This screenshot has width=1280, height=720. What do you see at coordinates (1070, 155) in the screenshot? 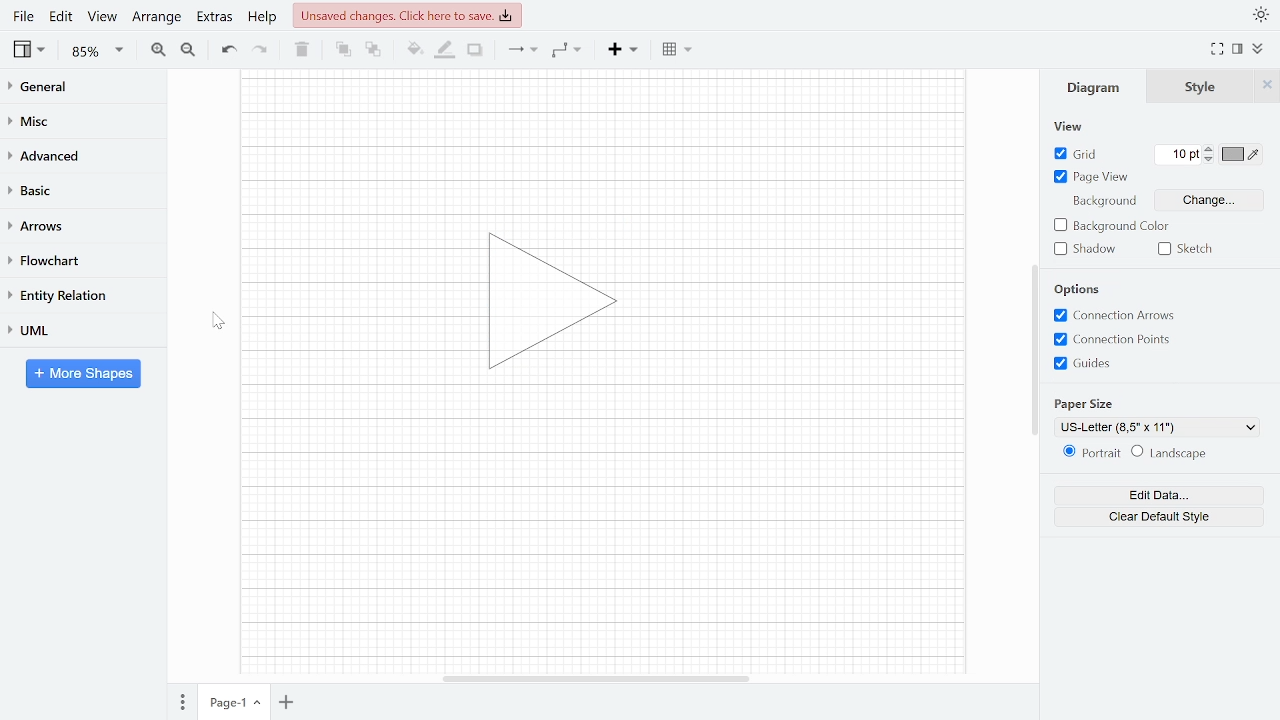
I see `Grid` at bounding box center [1070, 155].